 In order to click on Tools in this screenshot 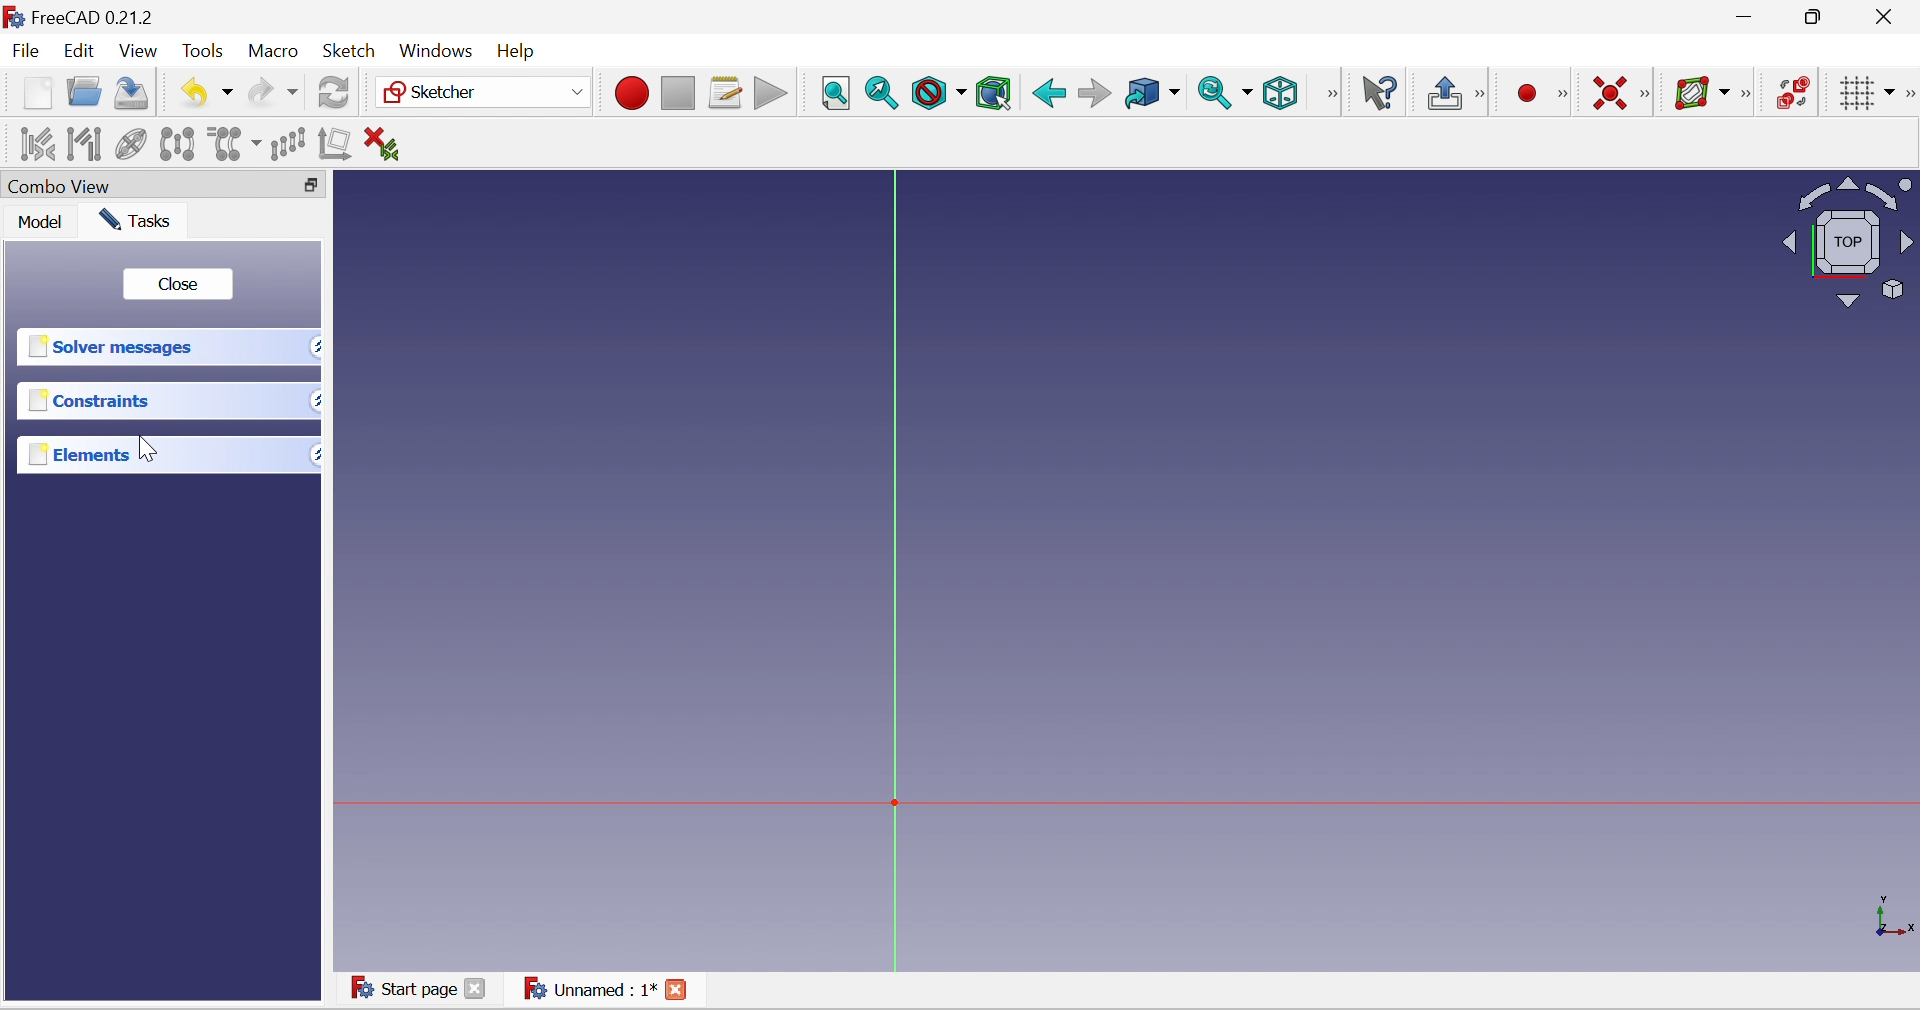, I will do `click(207, 50)`.